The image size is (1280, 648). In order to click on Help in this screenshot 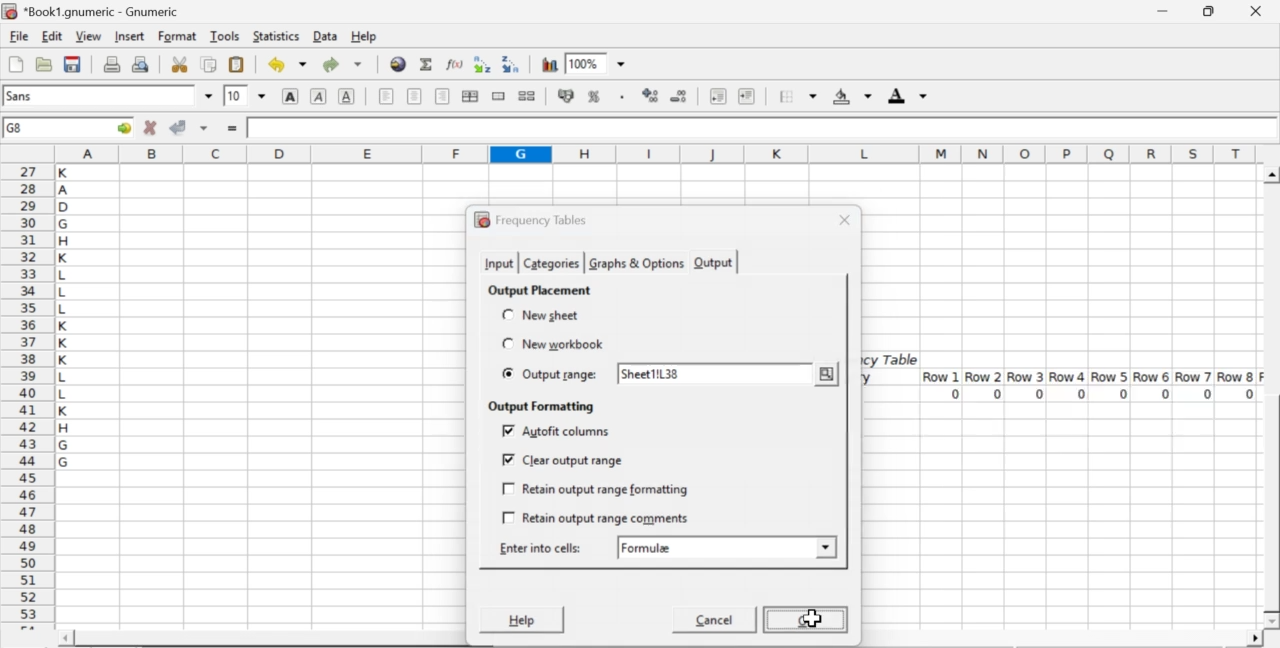, I will do `click(520, 620)`.